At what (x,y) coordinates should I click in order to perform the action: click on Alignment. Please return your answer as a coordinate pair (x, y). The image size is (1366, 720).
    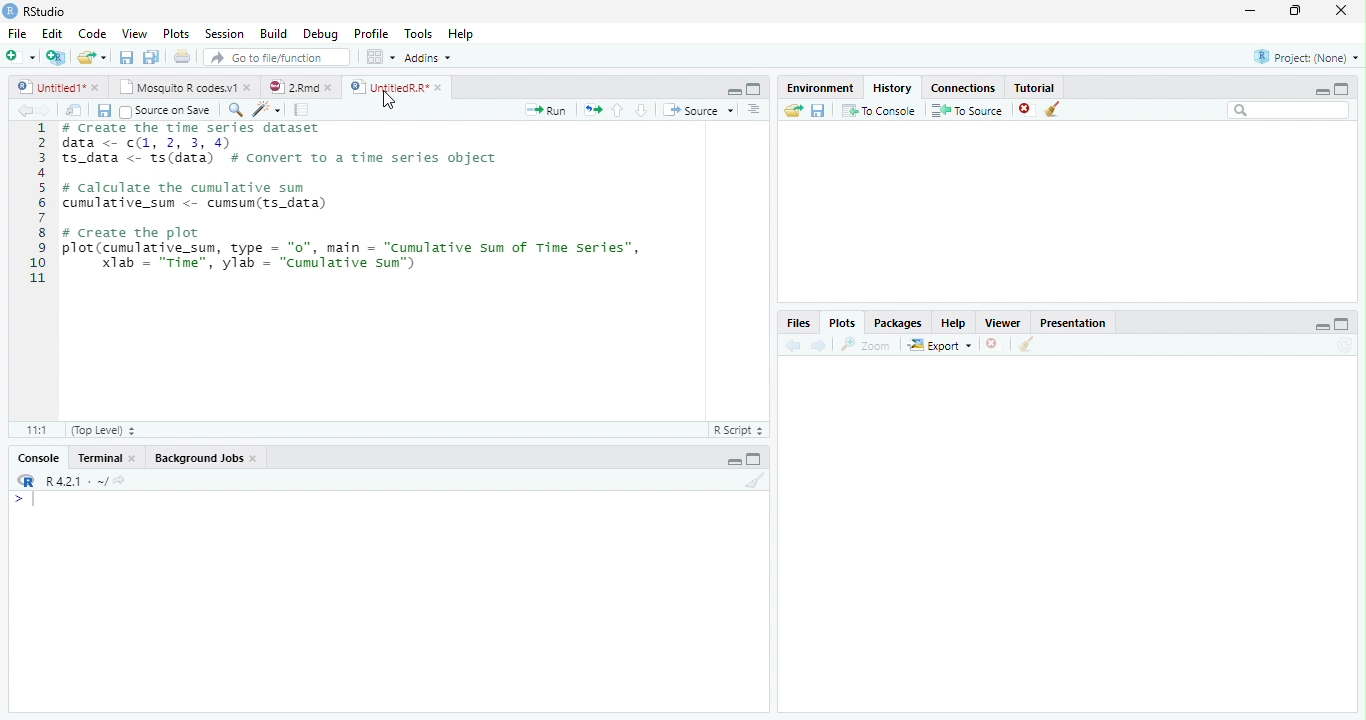
    Looking at the image, I should click on (754, 110).